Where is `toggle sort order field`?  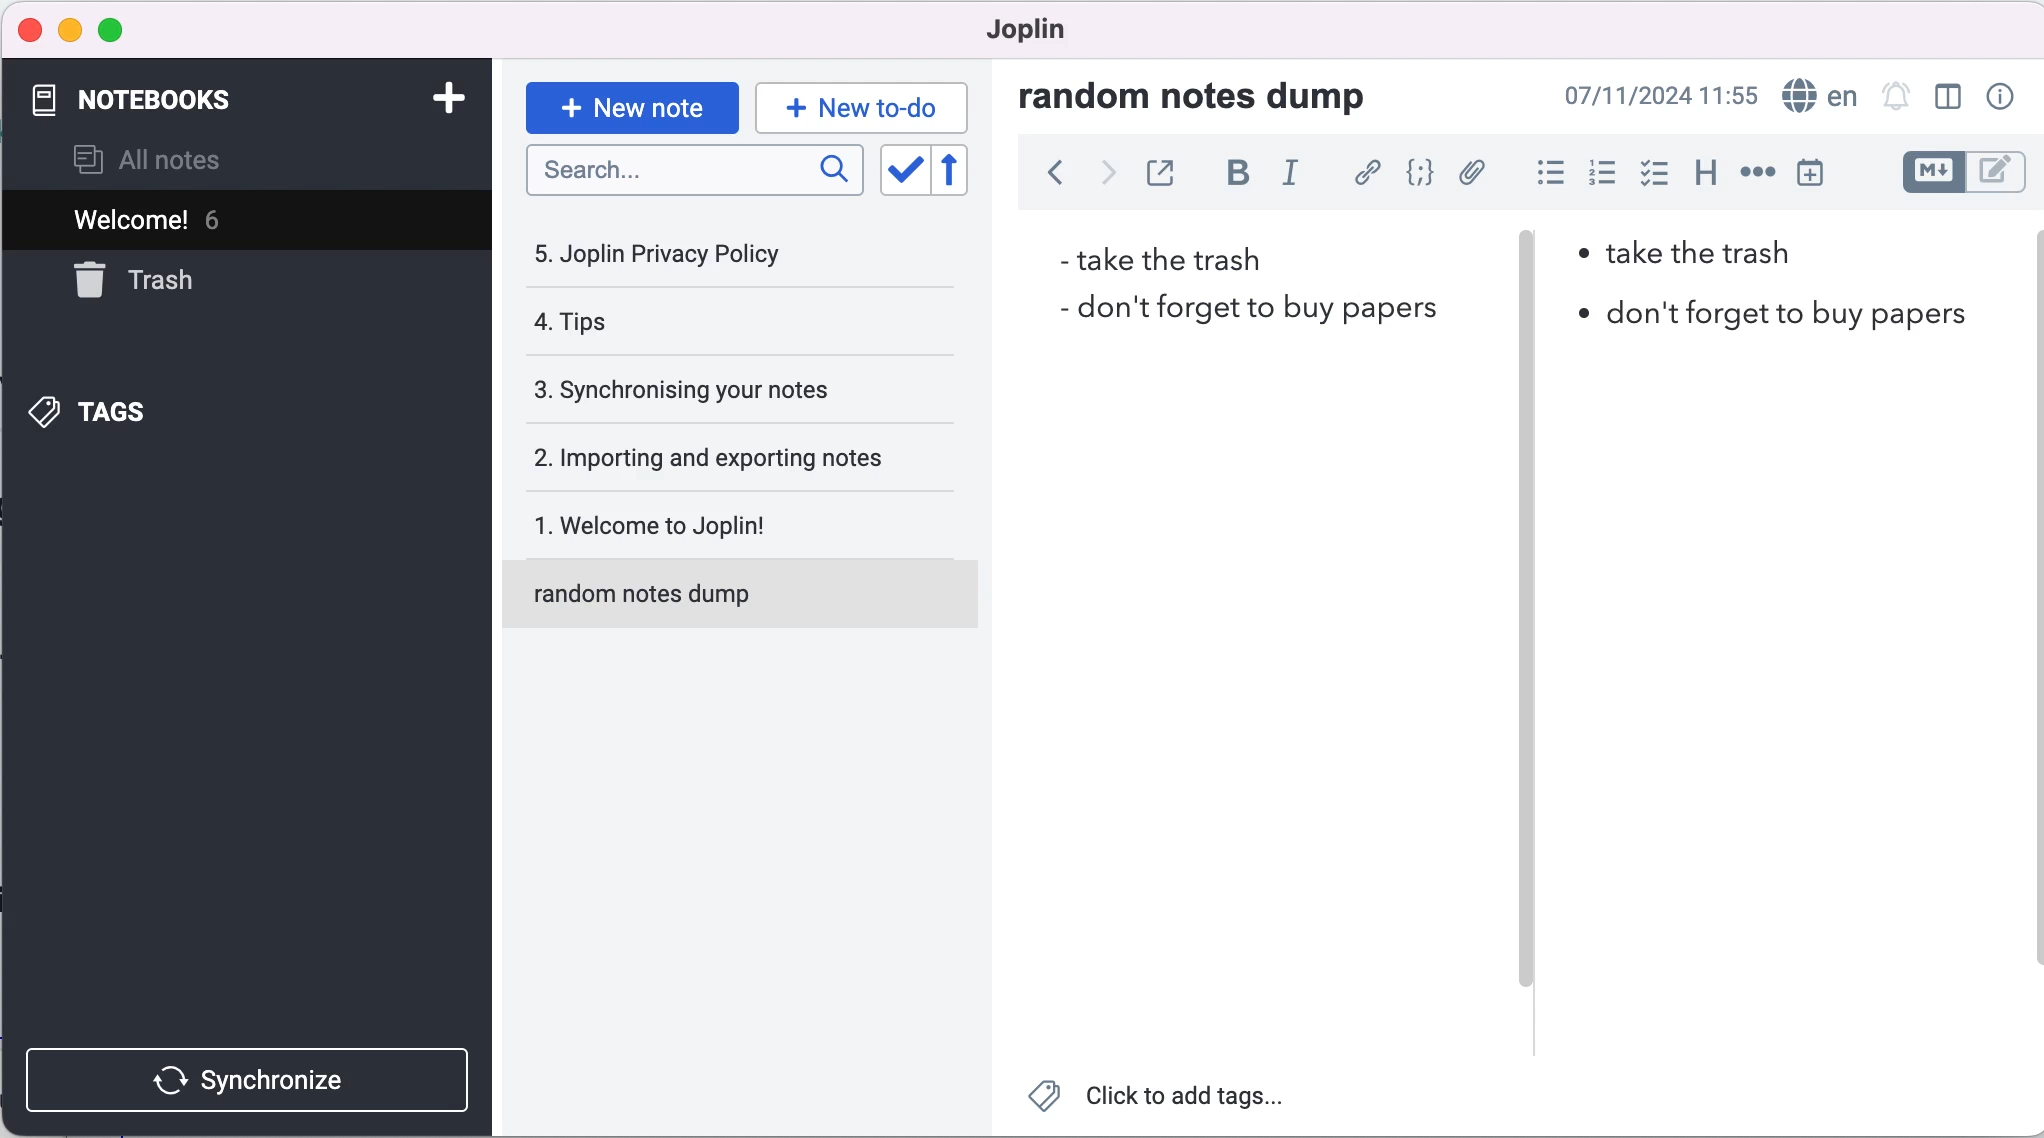 toggle sort order field is located at coordinates (902, 170).